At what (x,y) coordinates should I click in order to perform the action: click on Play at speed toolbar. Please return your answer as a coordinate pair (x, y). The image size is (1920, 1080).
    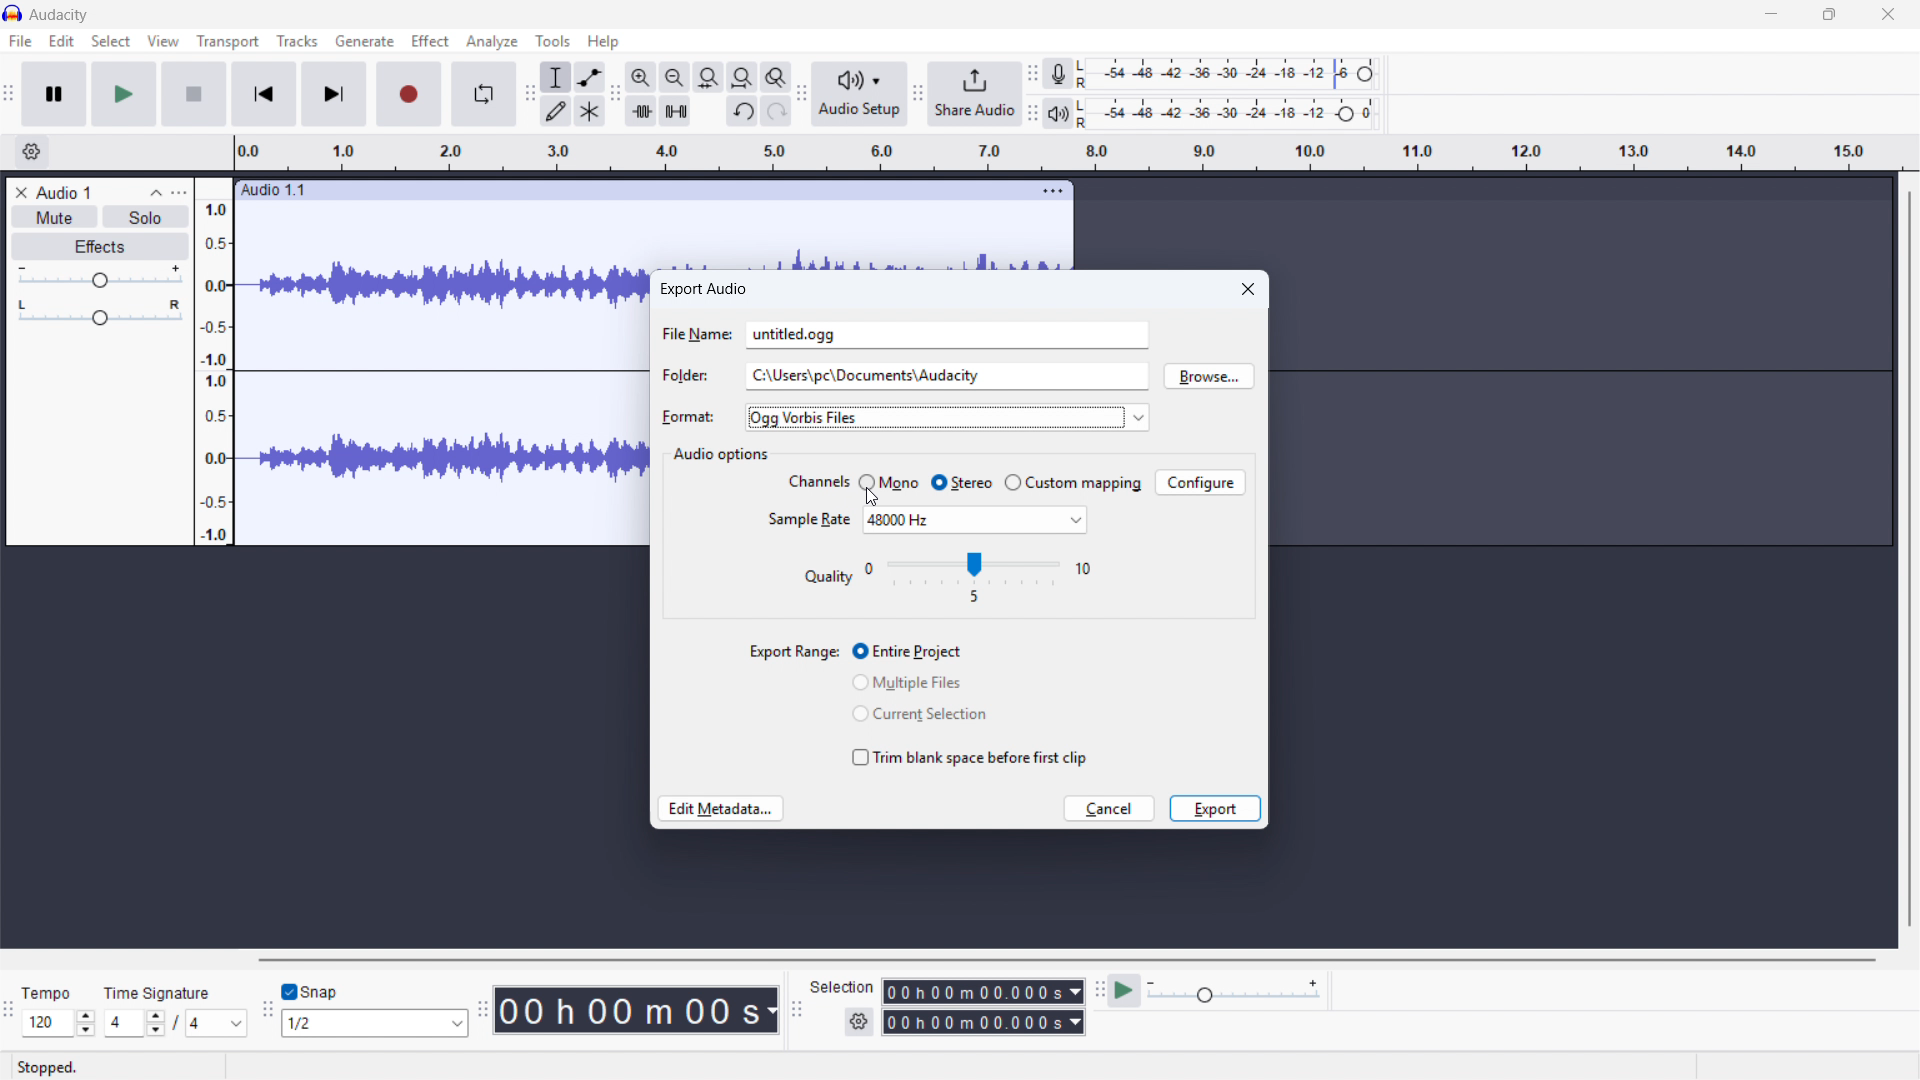
    Looking at the image, I should click on (1098, 991).